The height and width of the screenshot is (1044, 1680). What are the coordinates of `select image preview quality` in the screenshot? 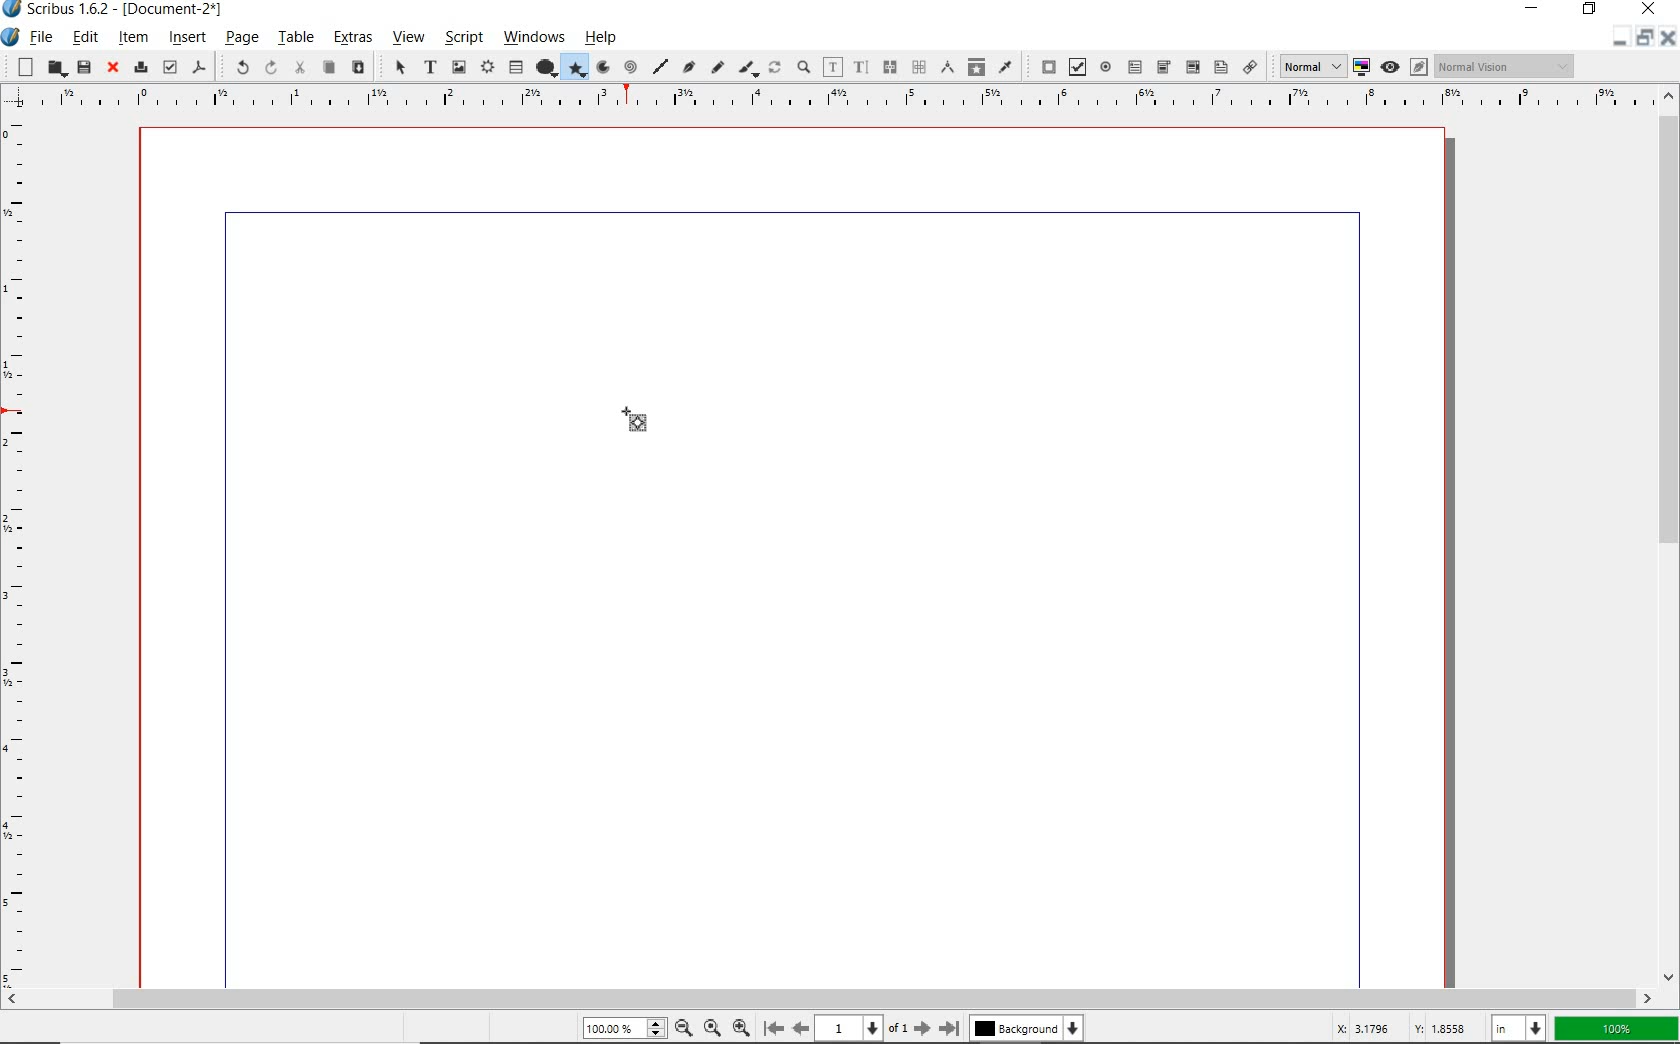 It's located at (1306, 66).